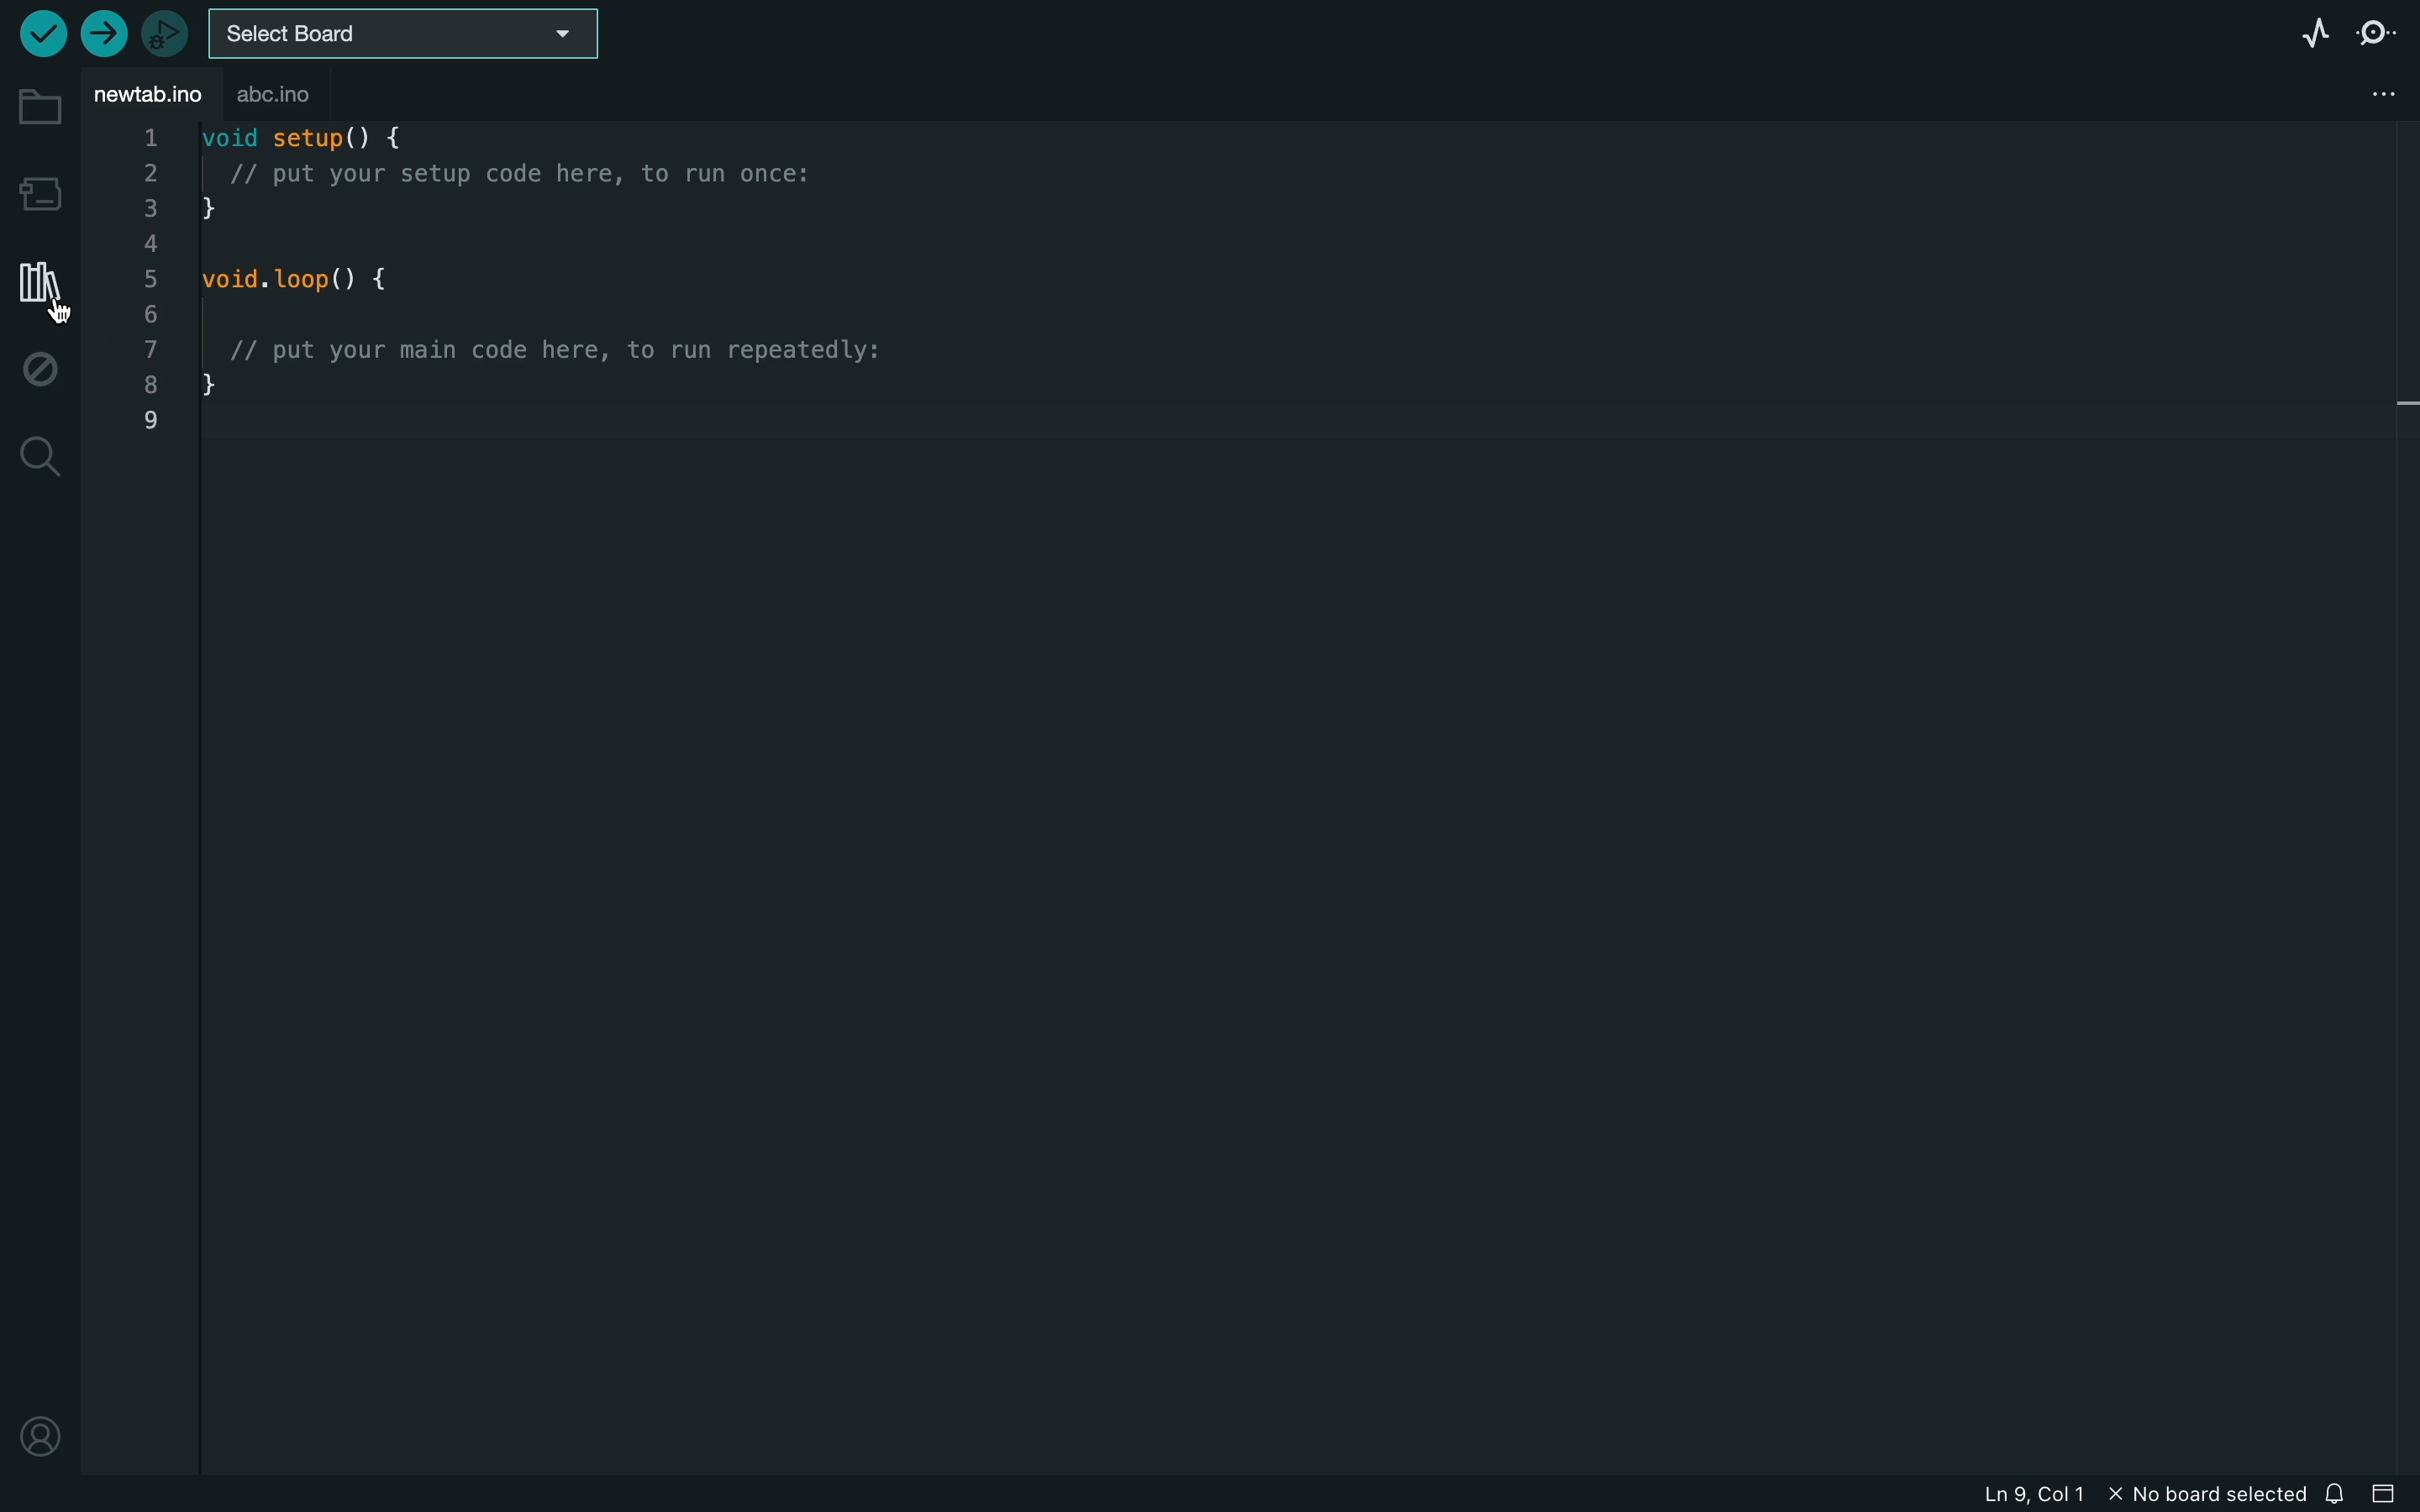 The height and width of the screenshot is (1512, 2420). Describe the element at coordinates (294, 95) in the screenshot. I see `abc` at that location.